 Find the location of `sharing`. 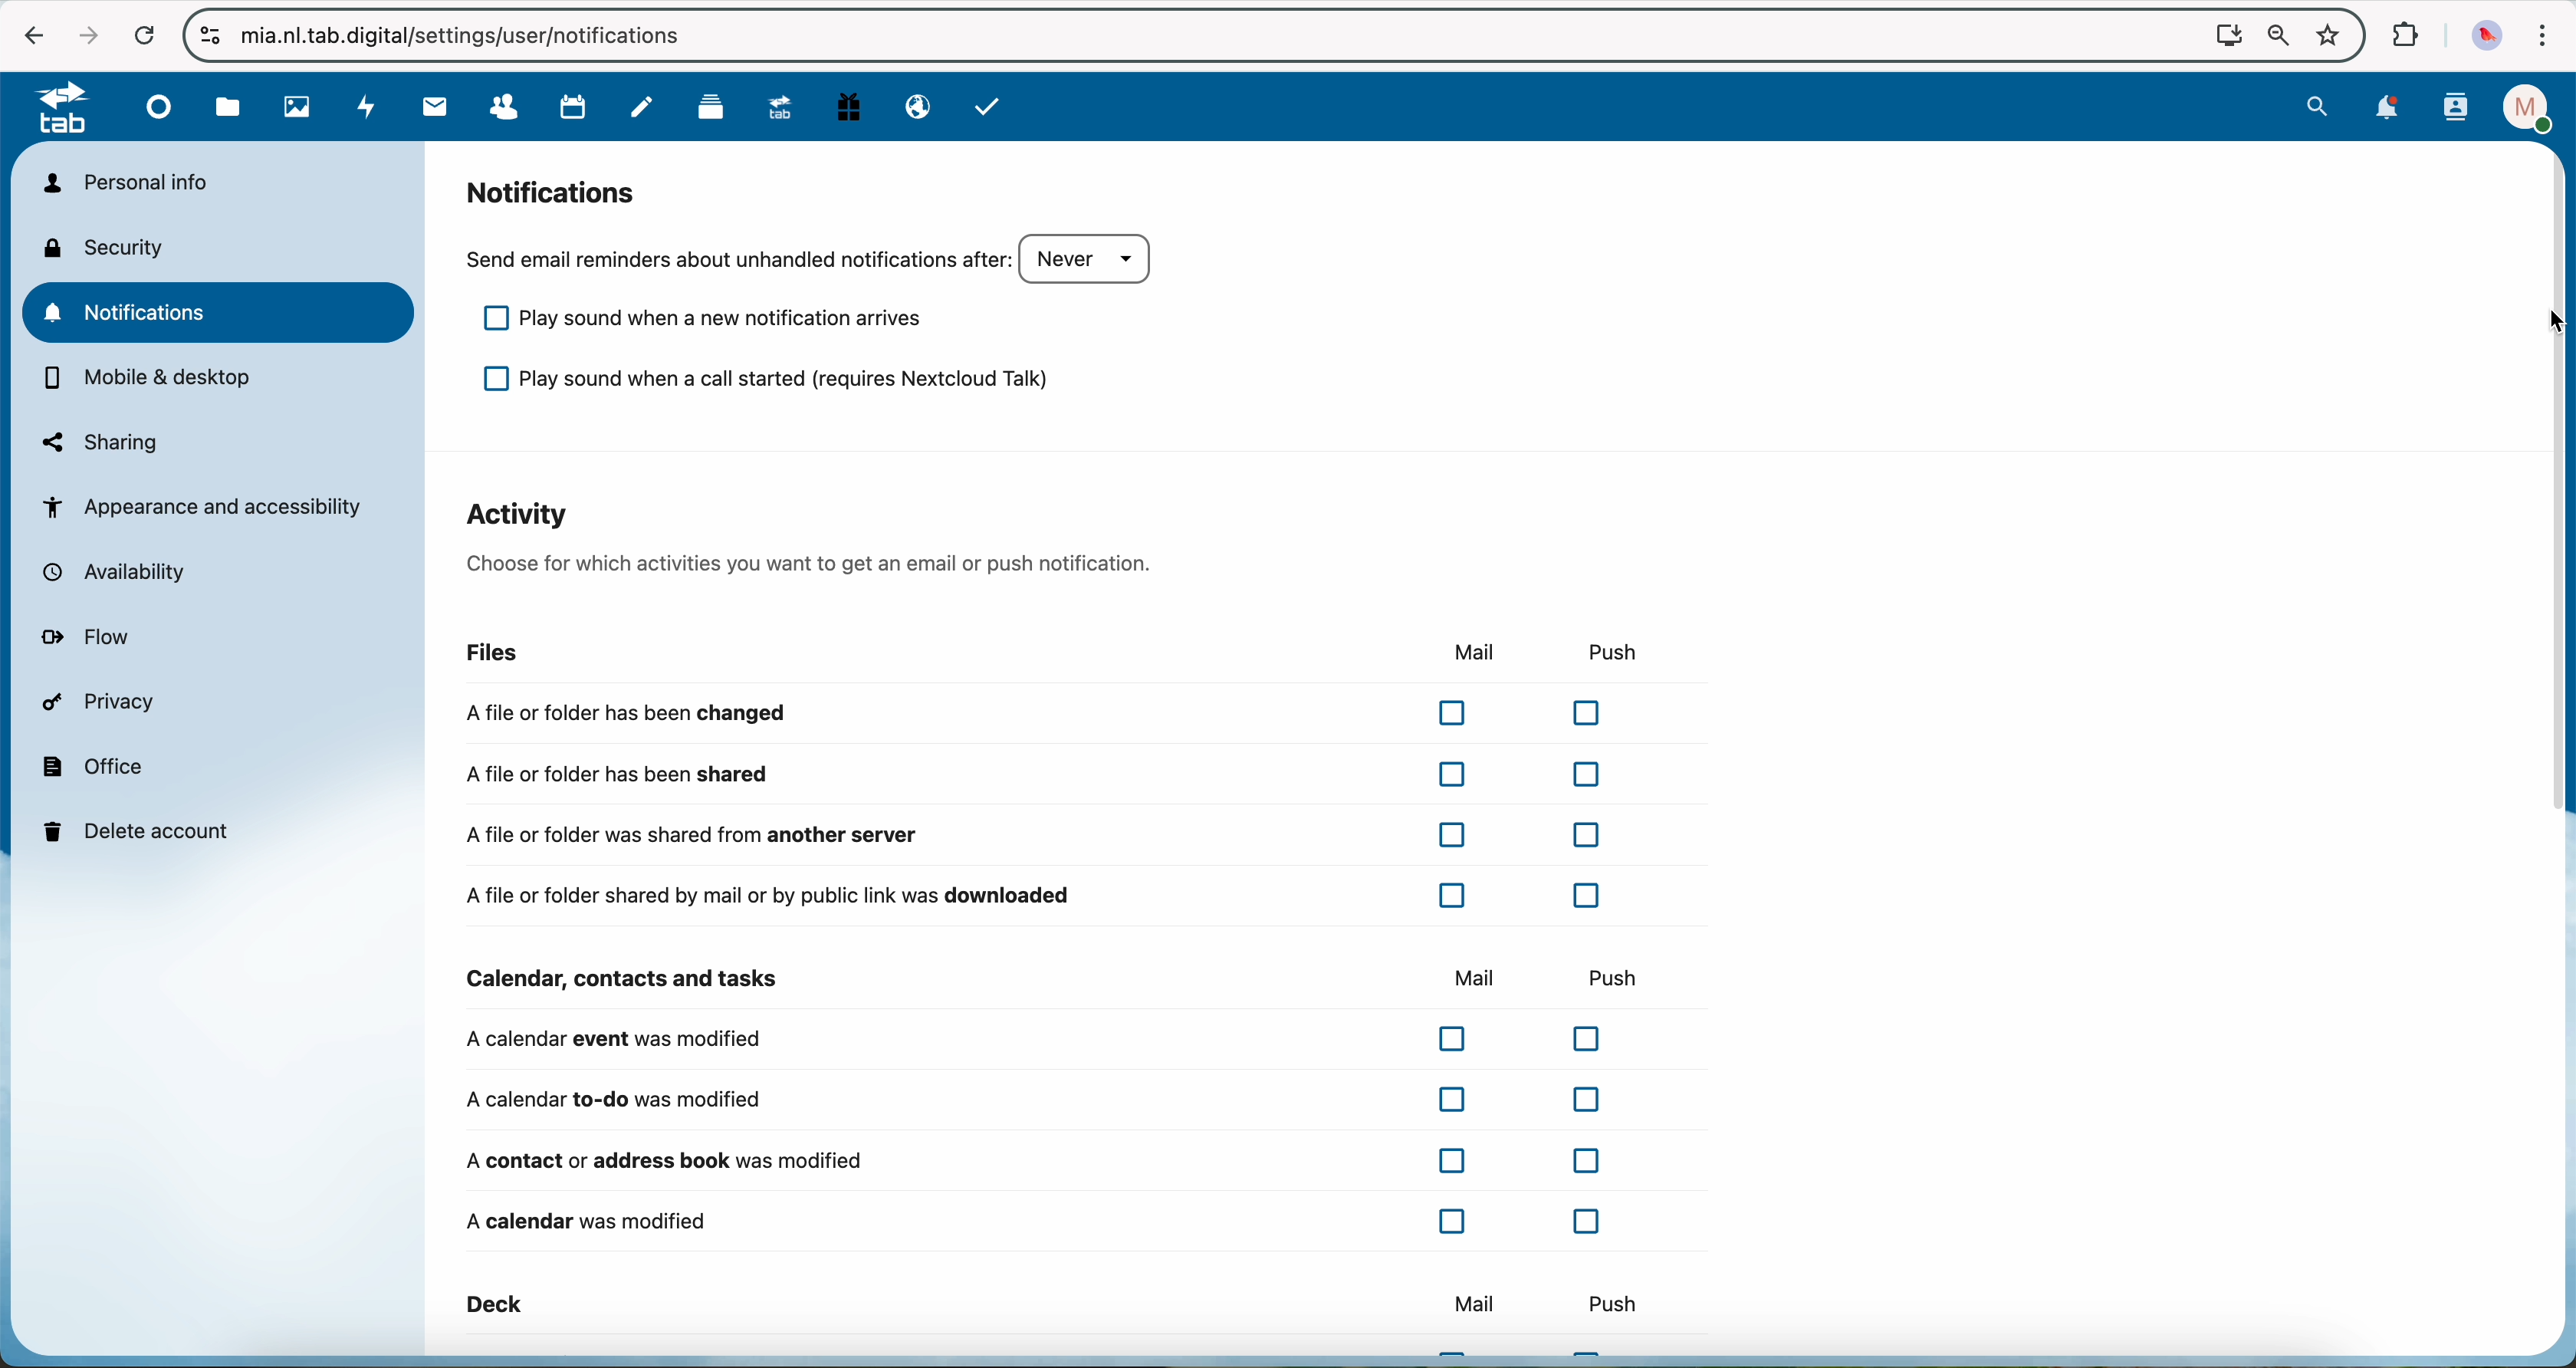

sharing is located at coordinates (101, 442).